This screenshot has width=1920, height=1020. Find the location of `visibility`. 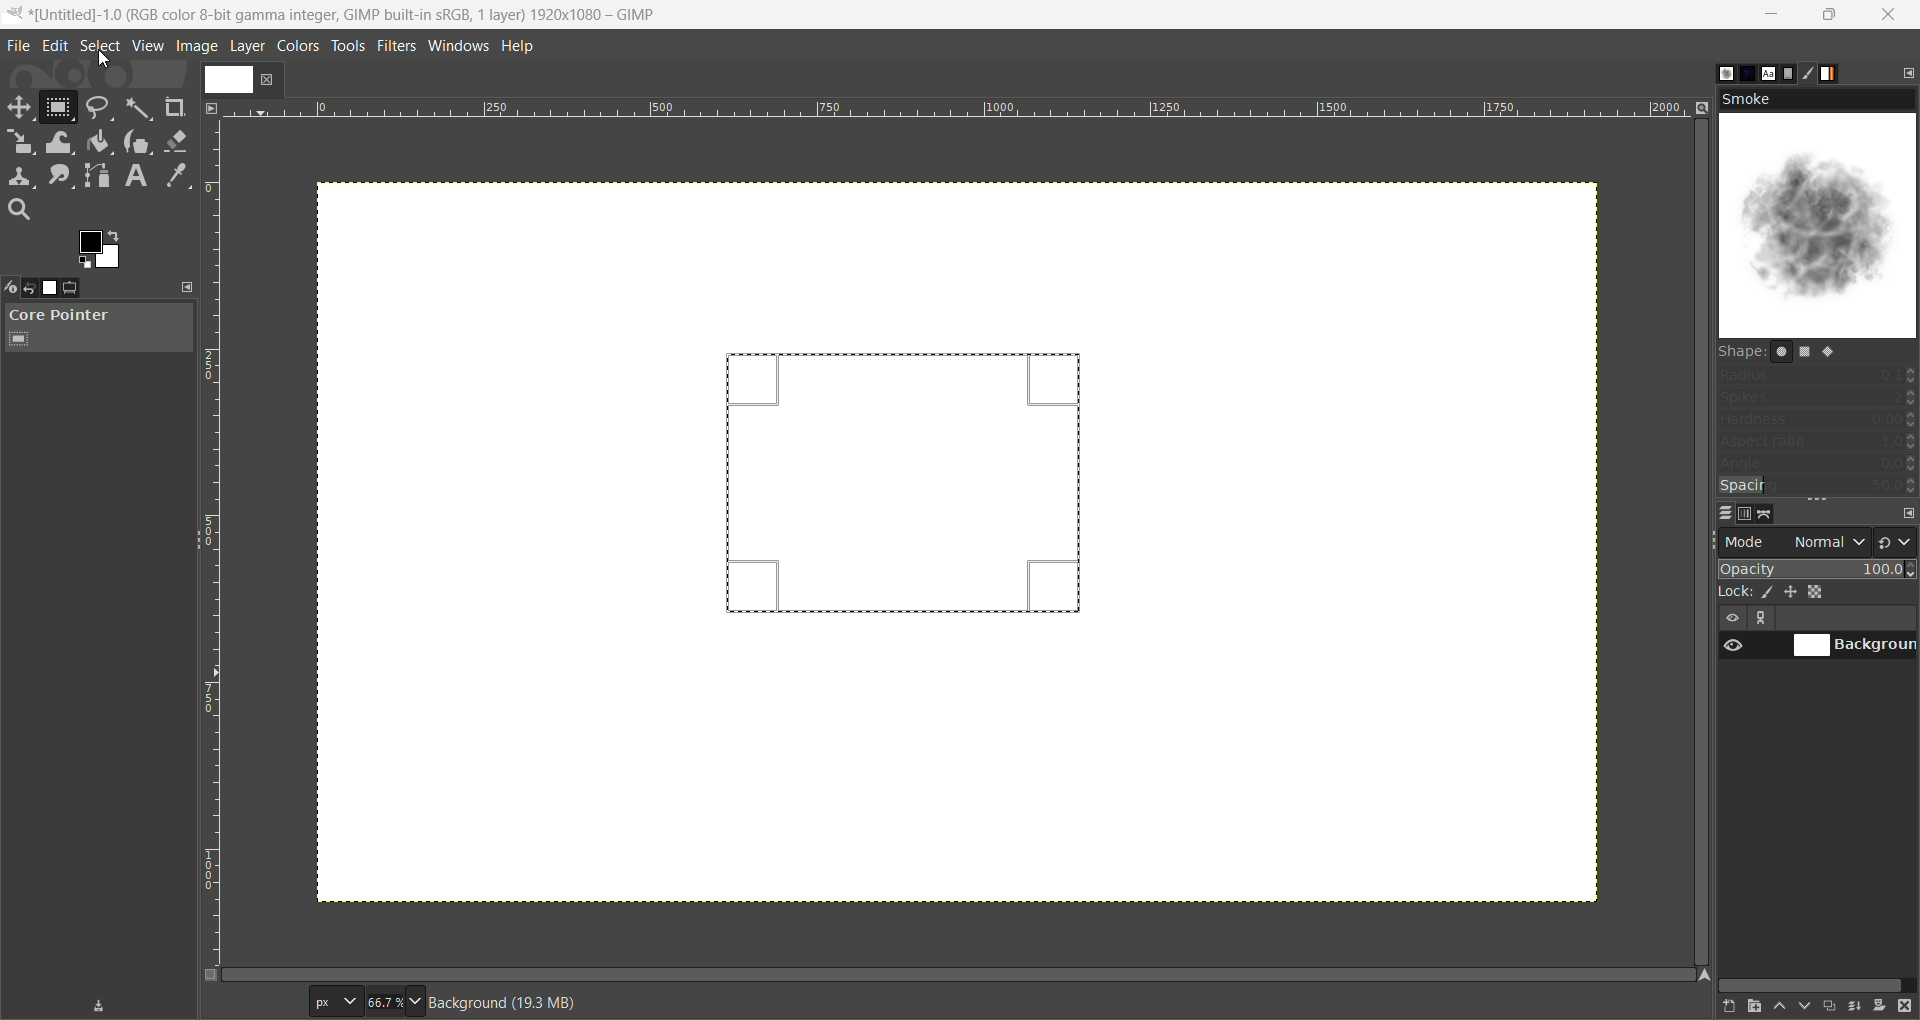

visibility is located at coordinates (1734, 647).